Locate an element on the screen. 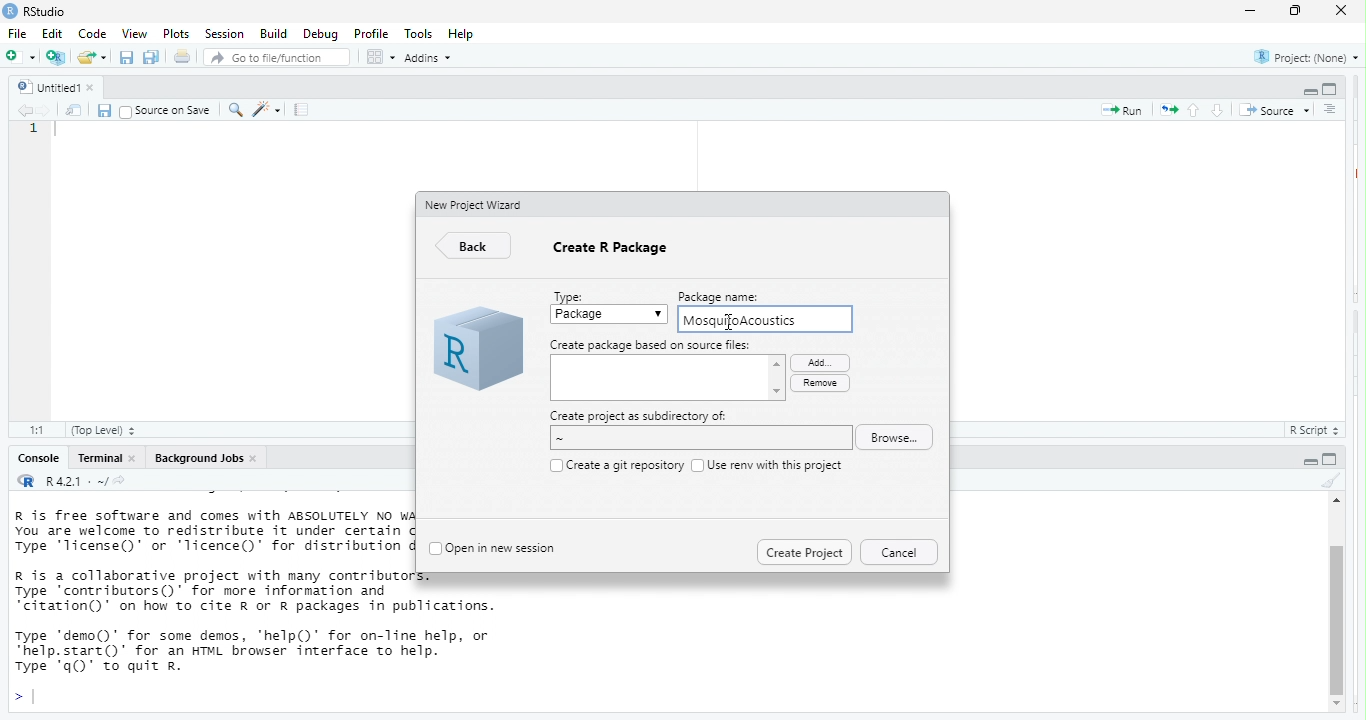 This screenshot has width=1366, height=720. Debug is located at coordinates (319, 34).